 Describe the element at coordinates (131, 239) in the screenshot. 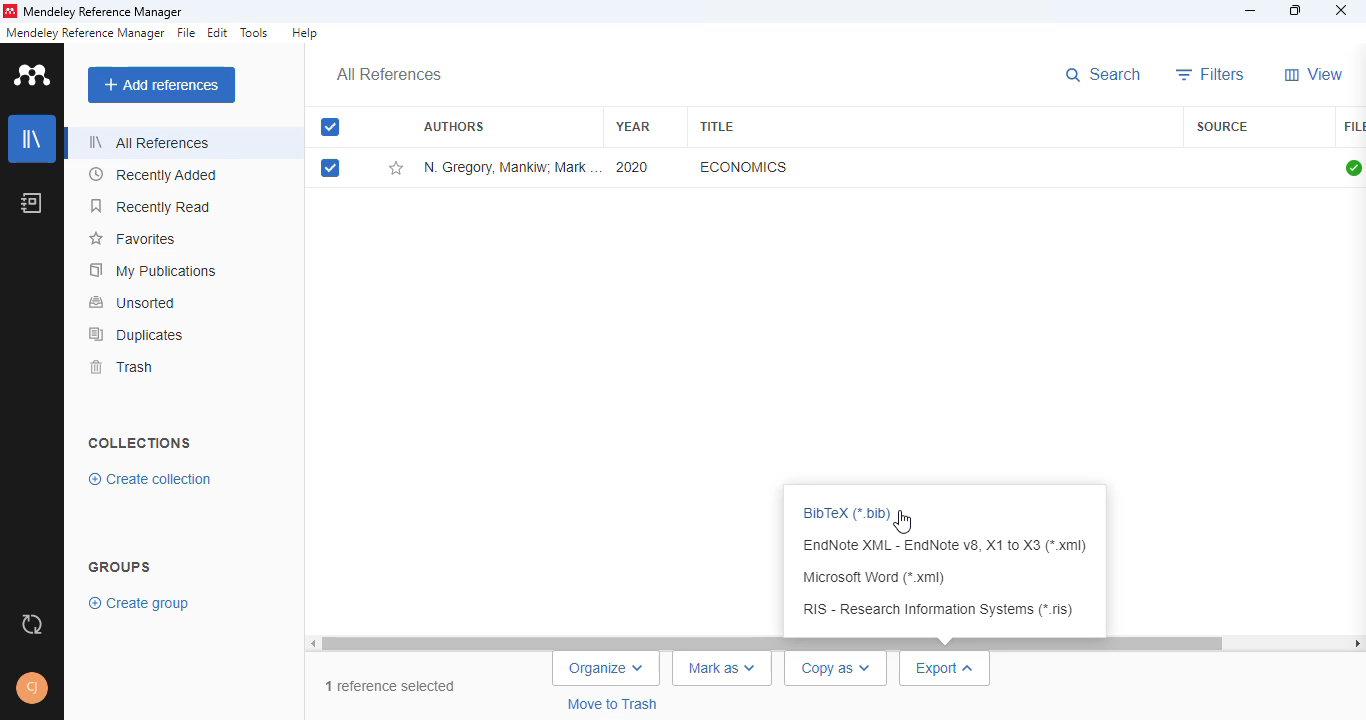

I see `favorites` at that location.